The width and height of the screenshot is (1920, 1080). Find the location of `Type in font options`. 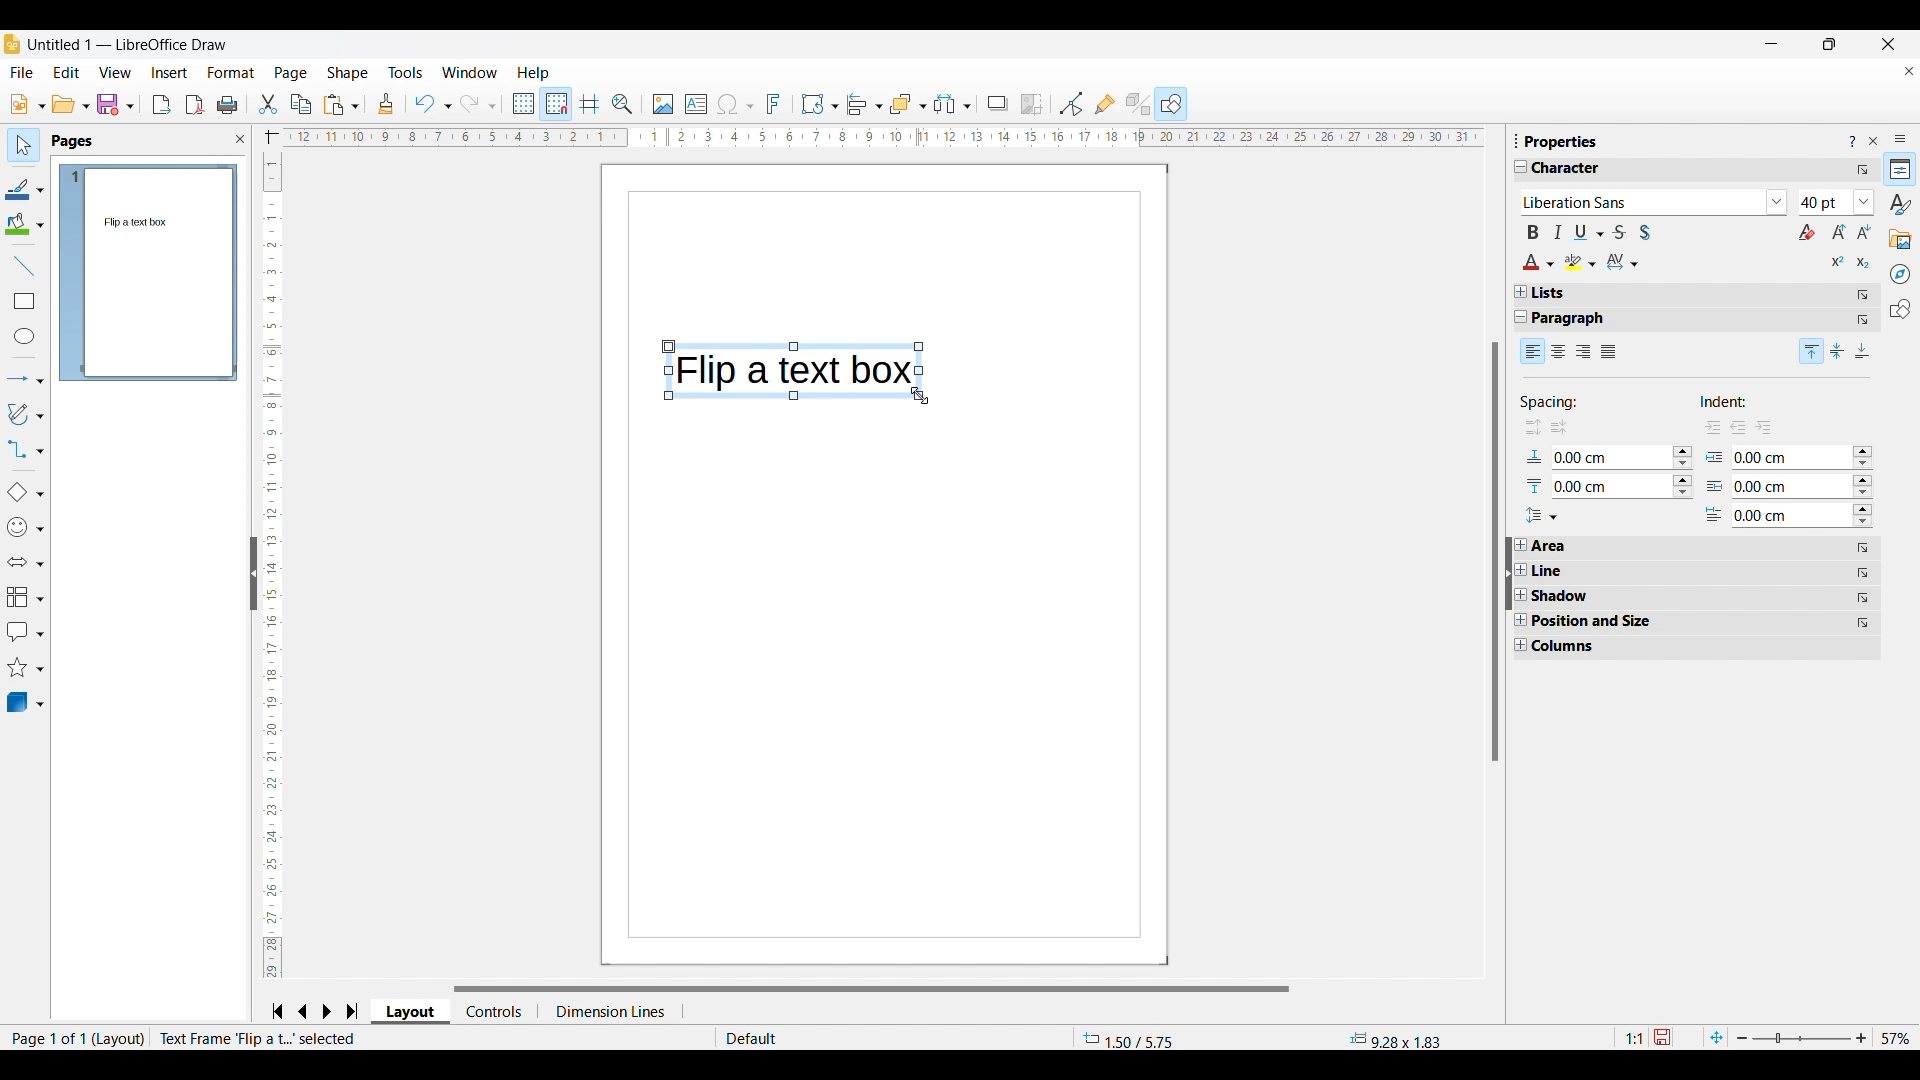

Type in font options is located at coordinates (1642, 203).